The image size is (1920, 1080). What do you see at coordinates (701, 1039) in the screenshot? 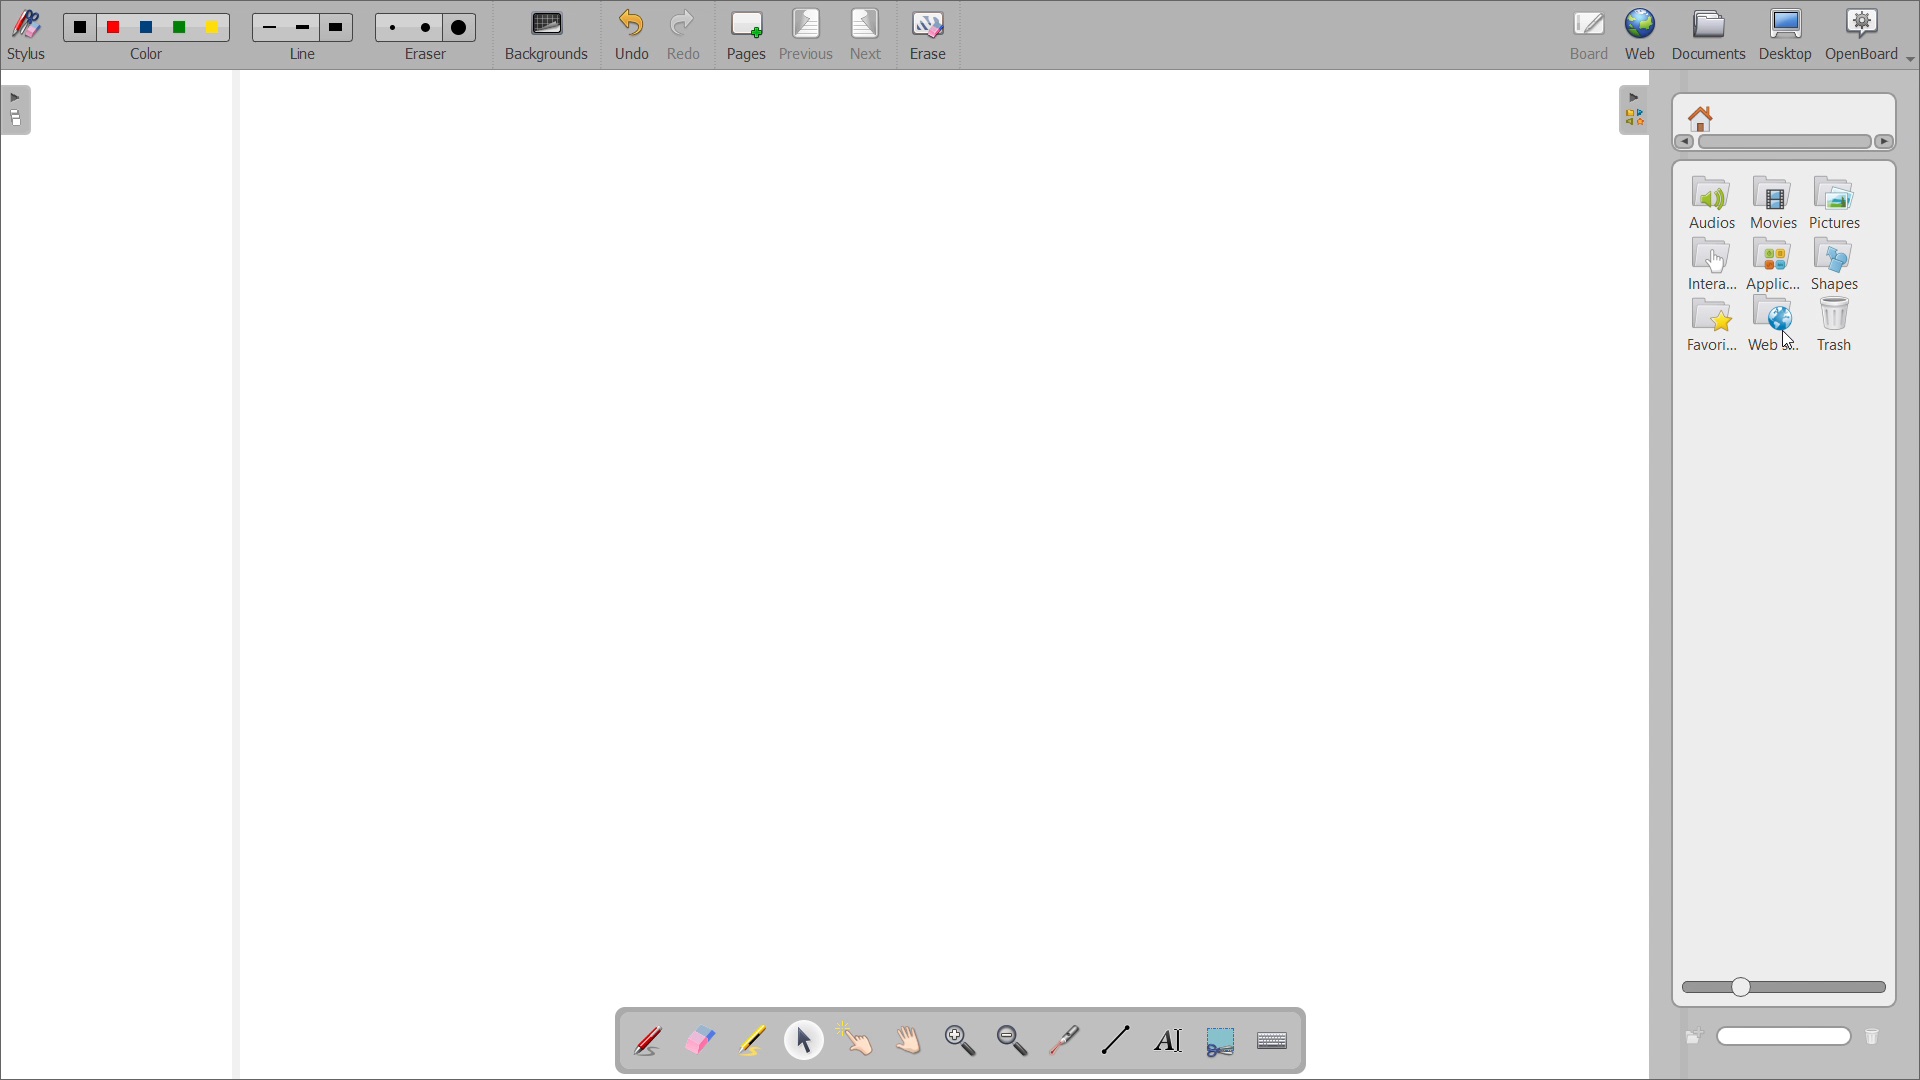
I see `erase annotation` at bounding box center [701, 1039].